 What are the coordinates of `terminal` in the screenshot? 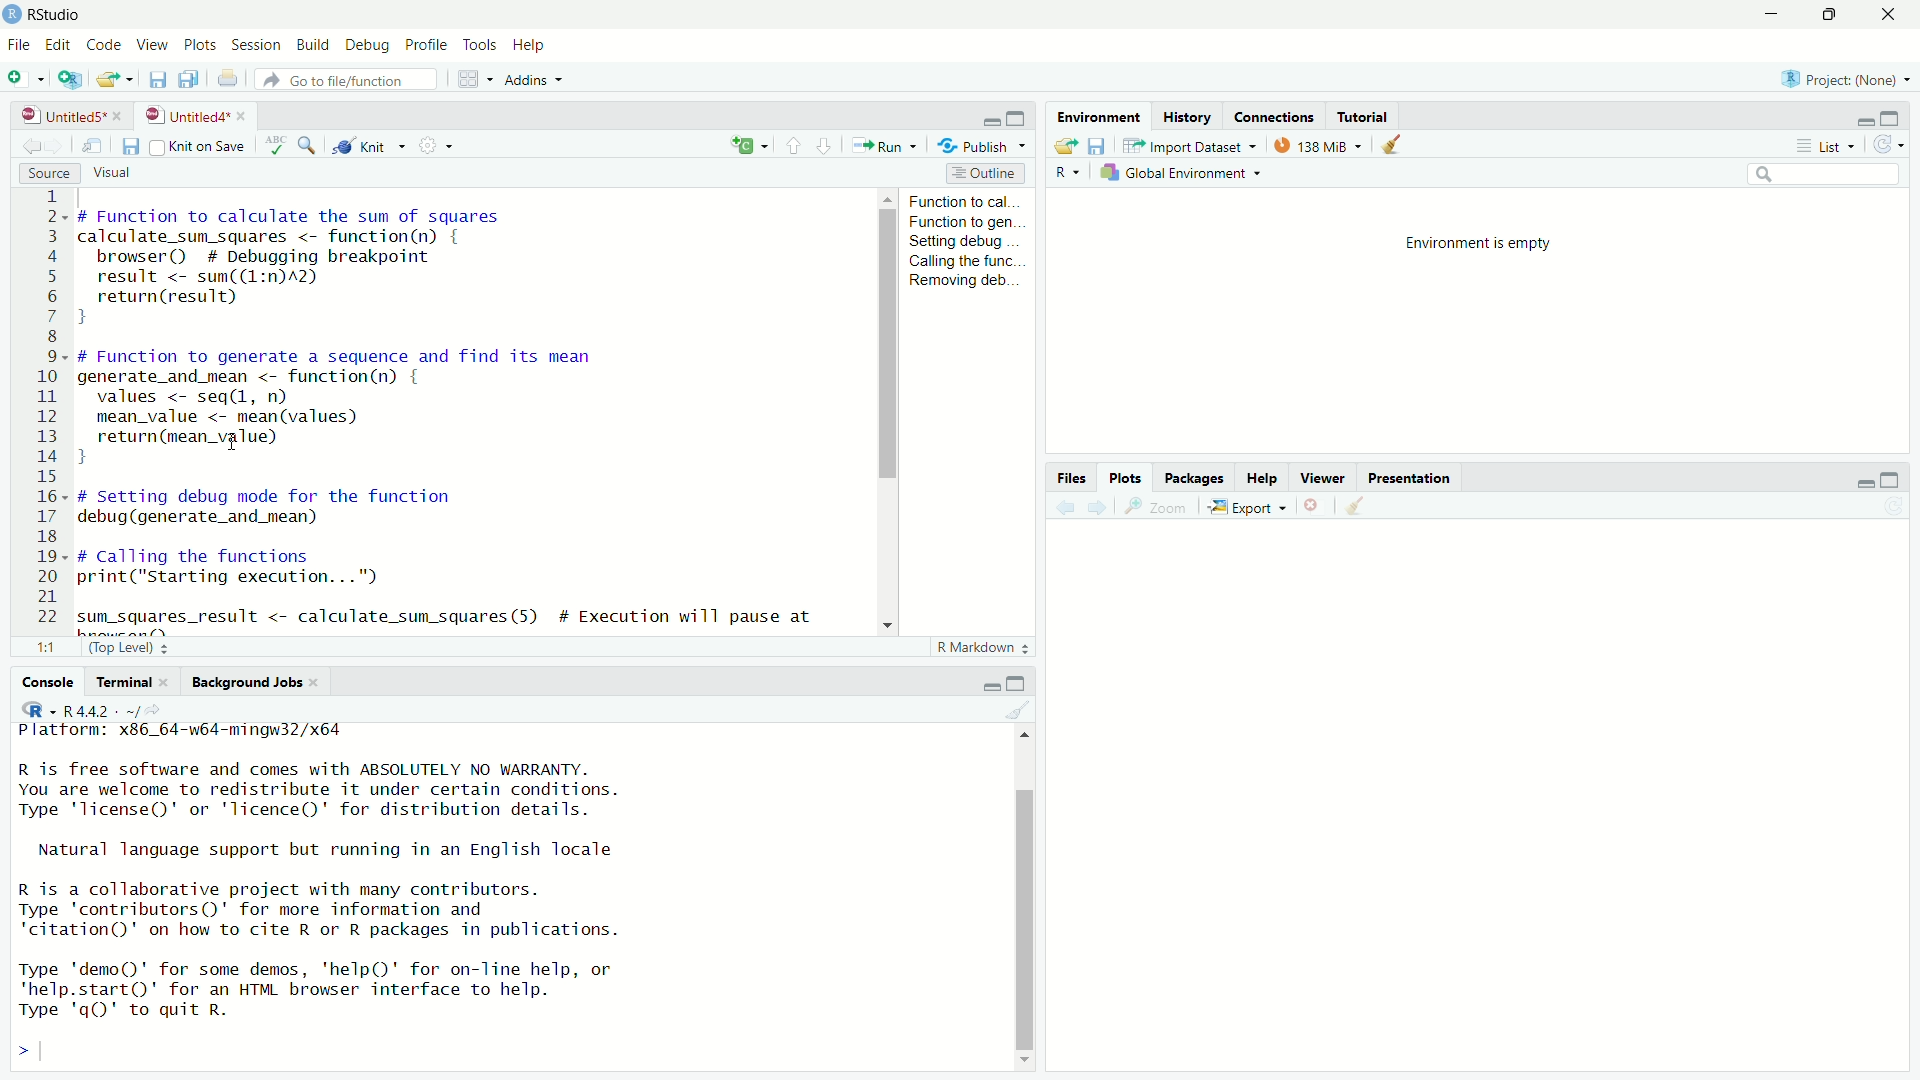 It's located at (119, 680).